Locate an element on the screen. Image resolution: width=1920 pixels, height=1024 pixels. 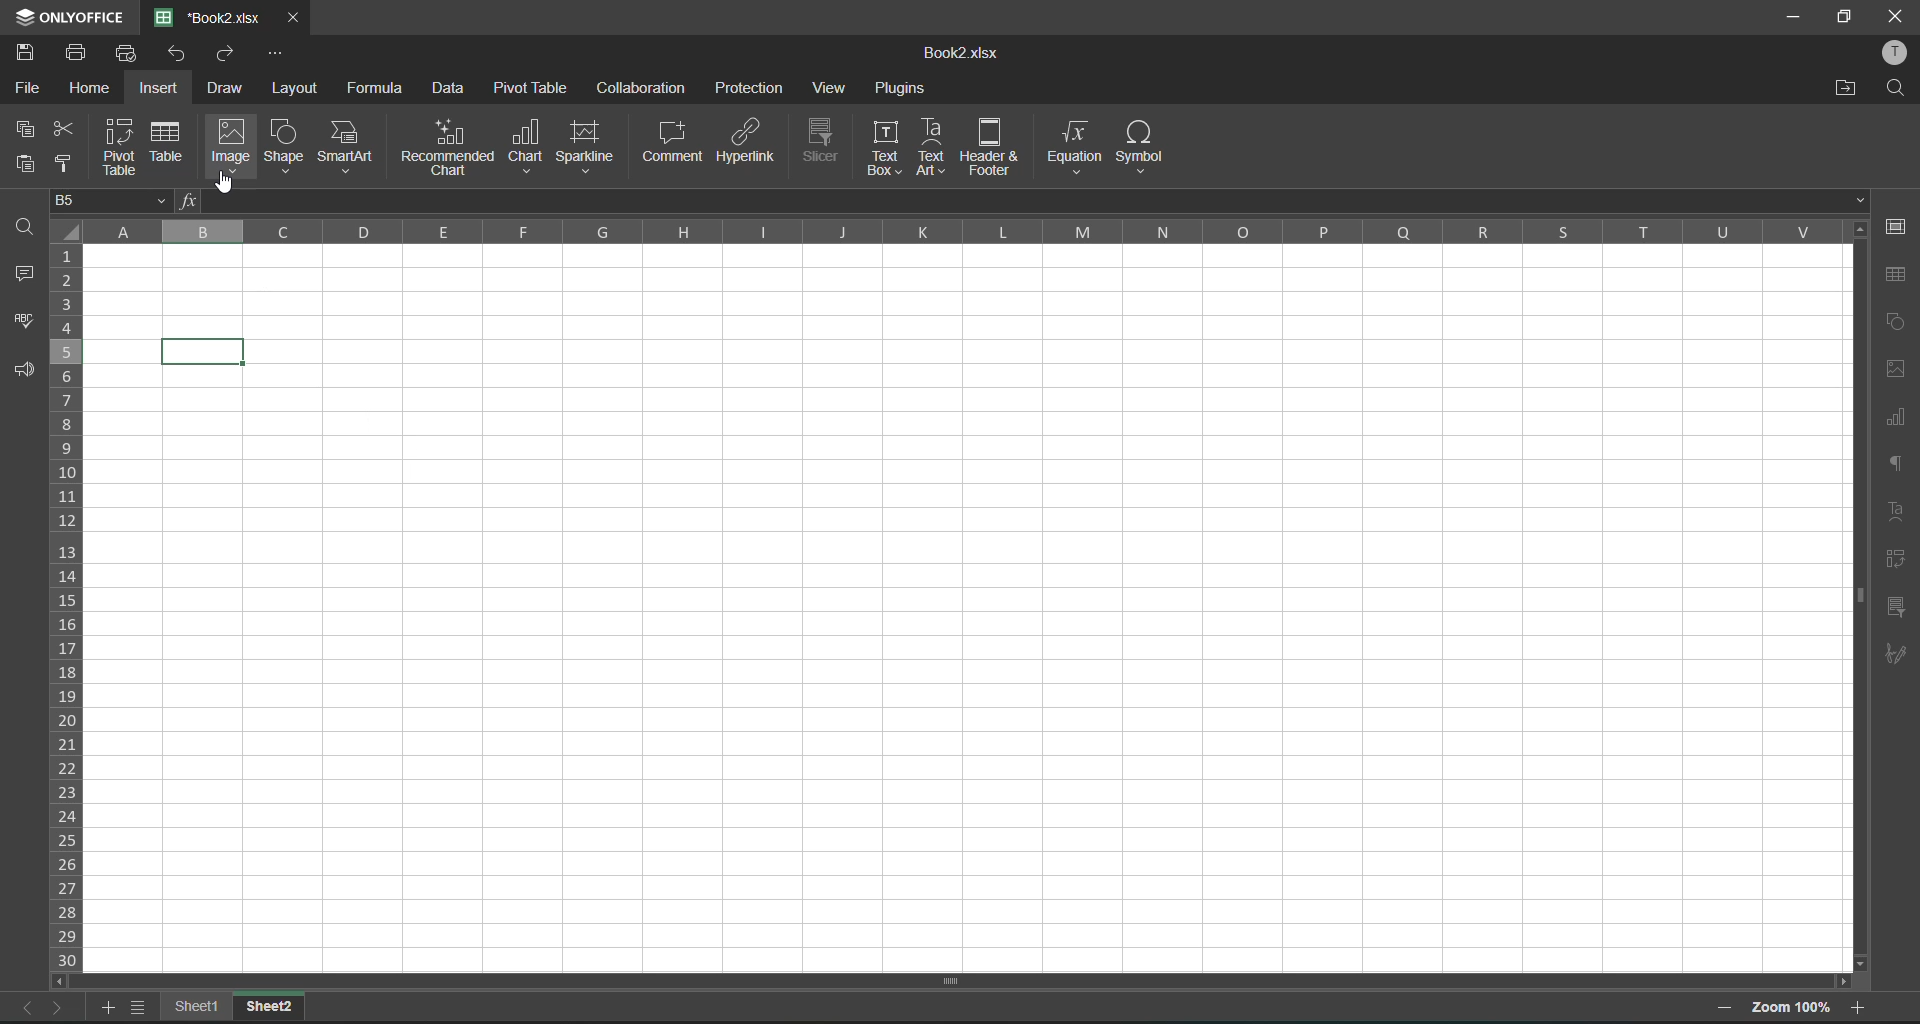
customize quick access toolbar is located at coordinates (275, 54).